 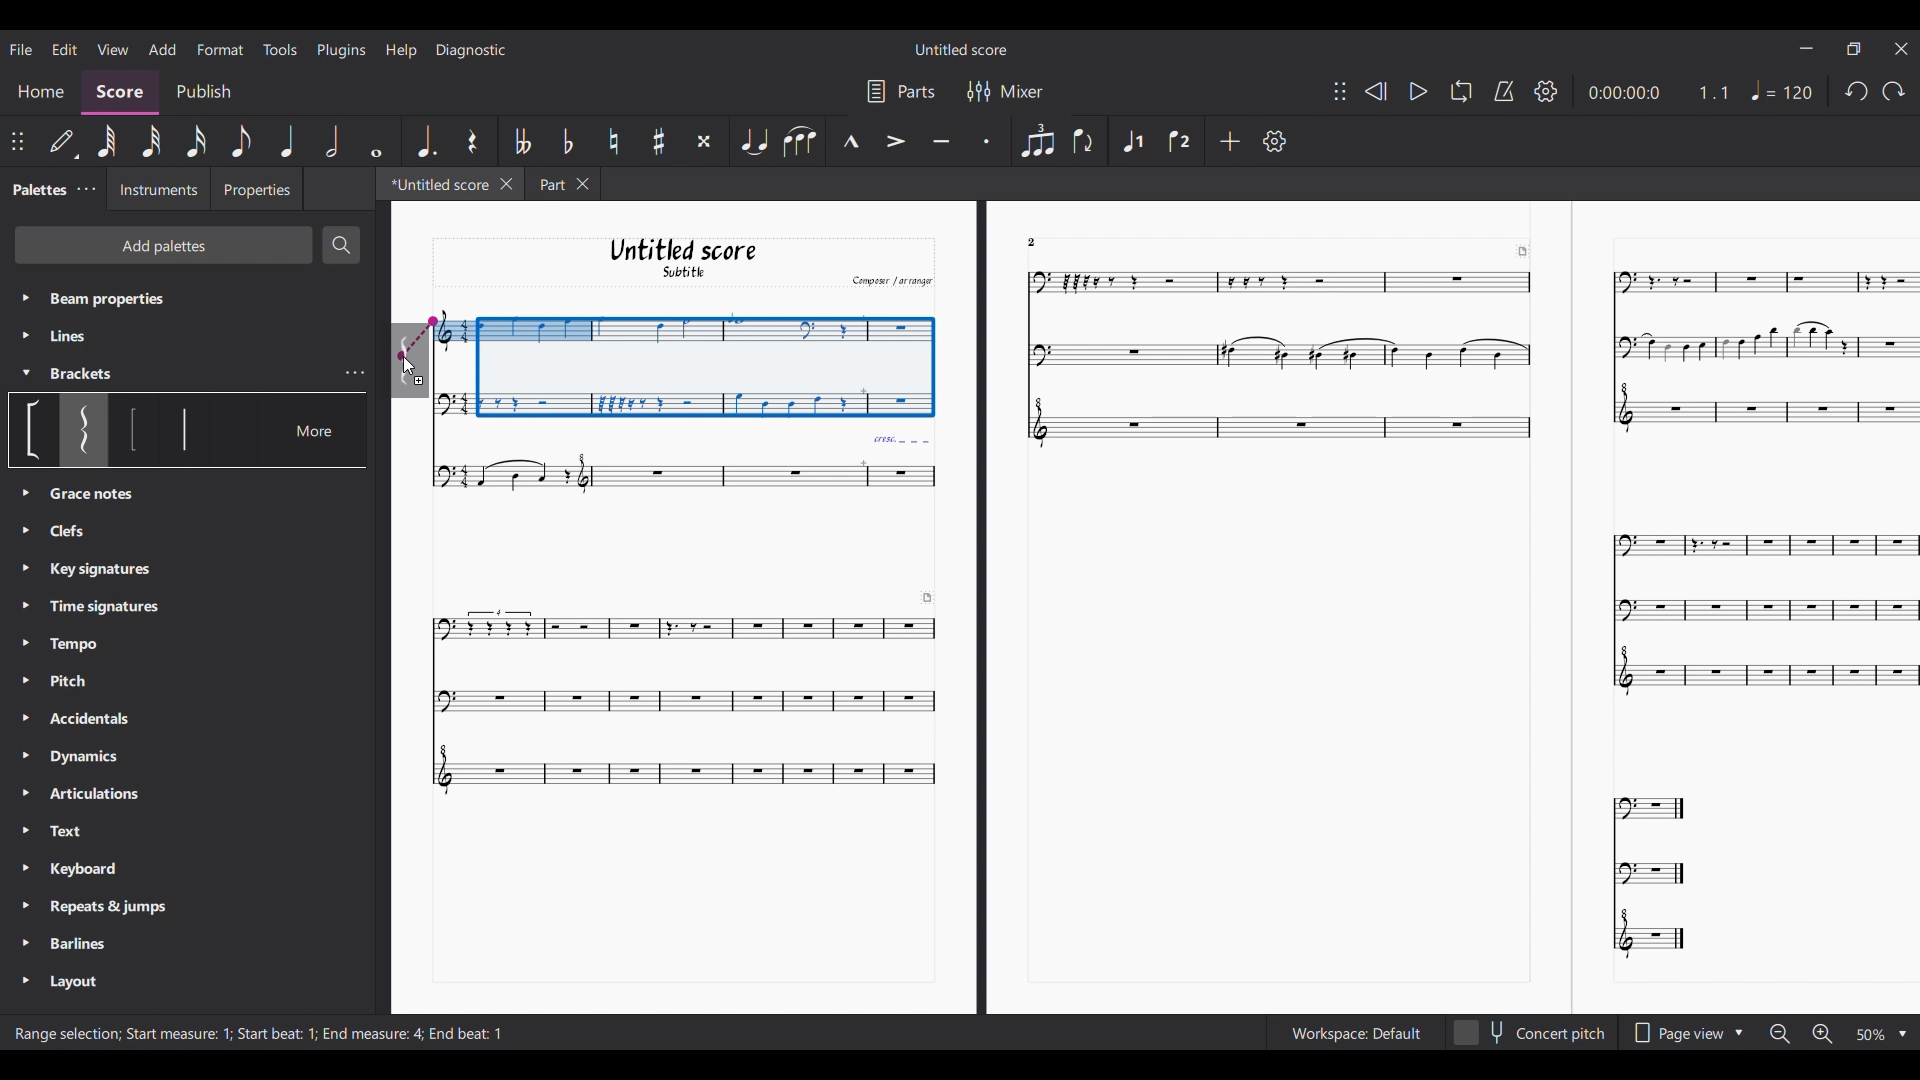 I want to click on 8th note, so click(x=241, y=141).